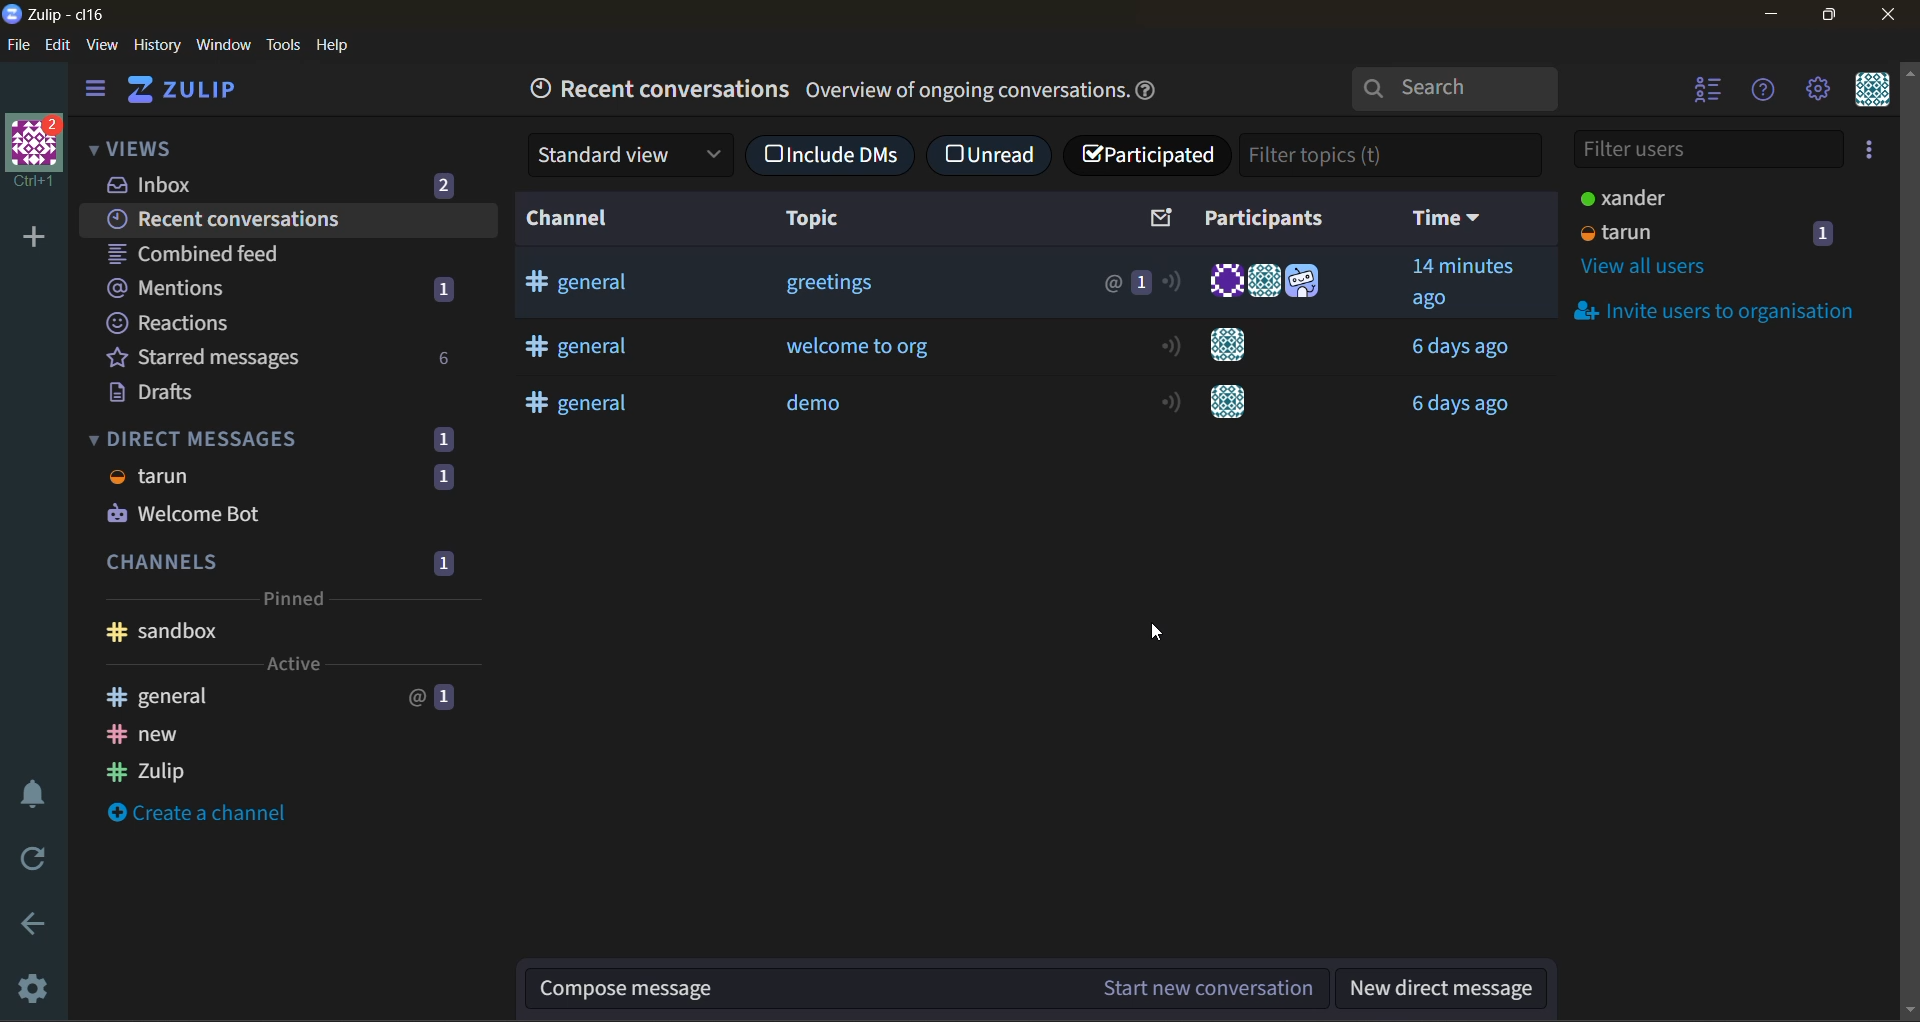 The height and width of the screenshot is (1022, 1920). What do you see at coordinates (168, 394) in the screenshot?
I see `drafts` at bounding box center [168, 394].